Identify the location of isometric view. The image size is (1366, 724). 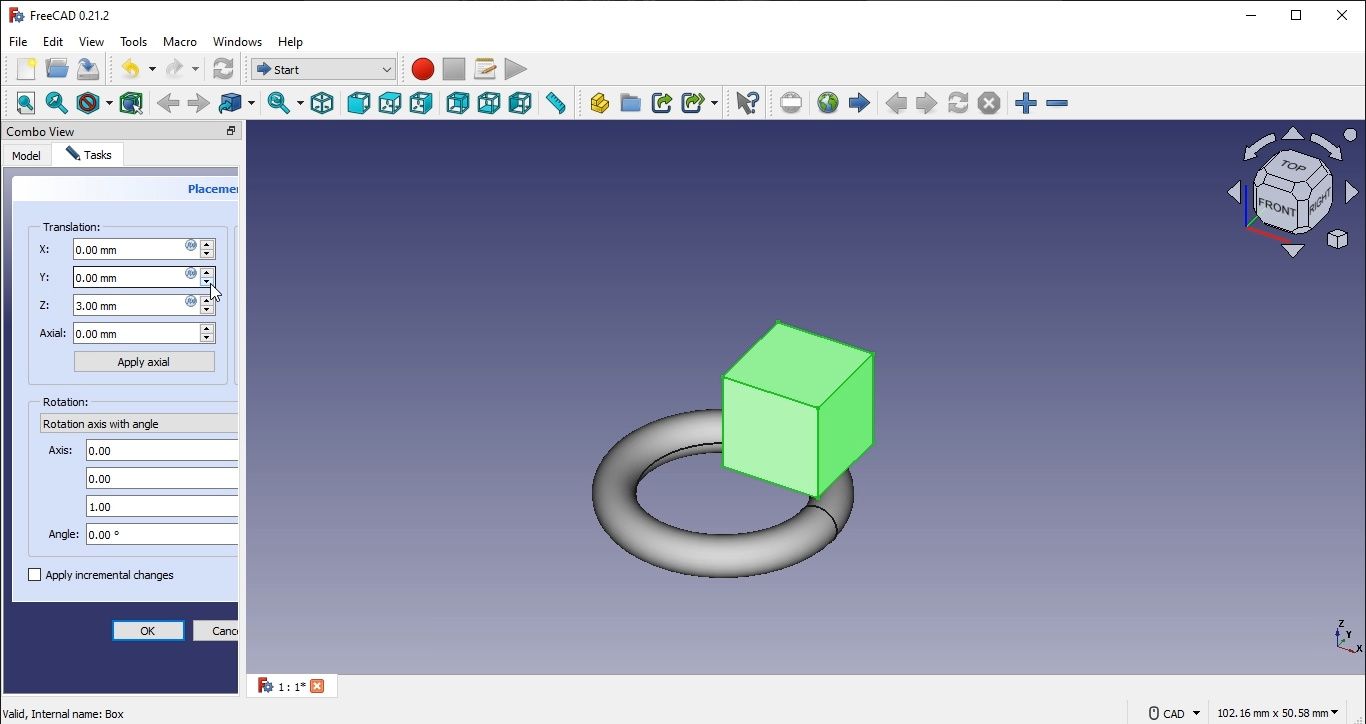
(321, 104).